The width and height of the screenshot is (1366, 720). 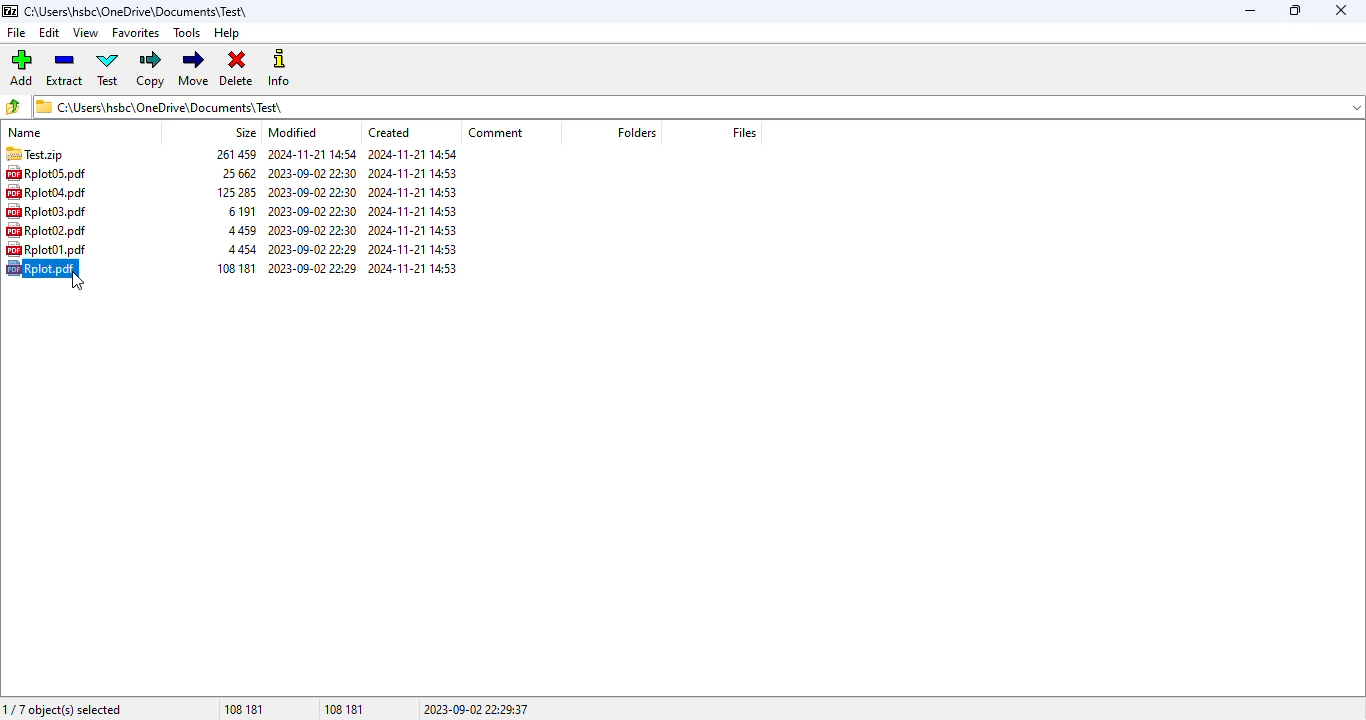 What do you see at coordinates (346, 707) in the screenshot?
I see `108 181` at bounding box center [346, 707].